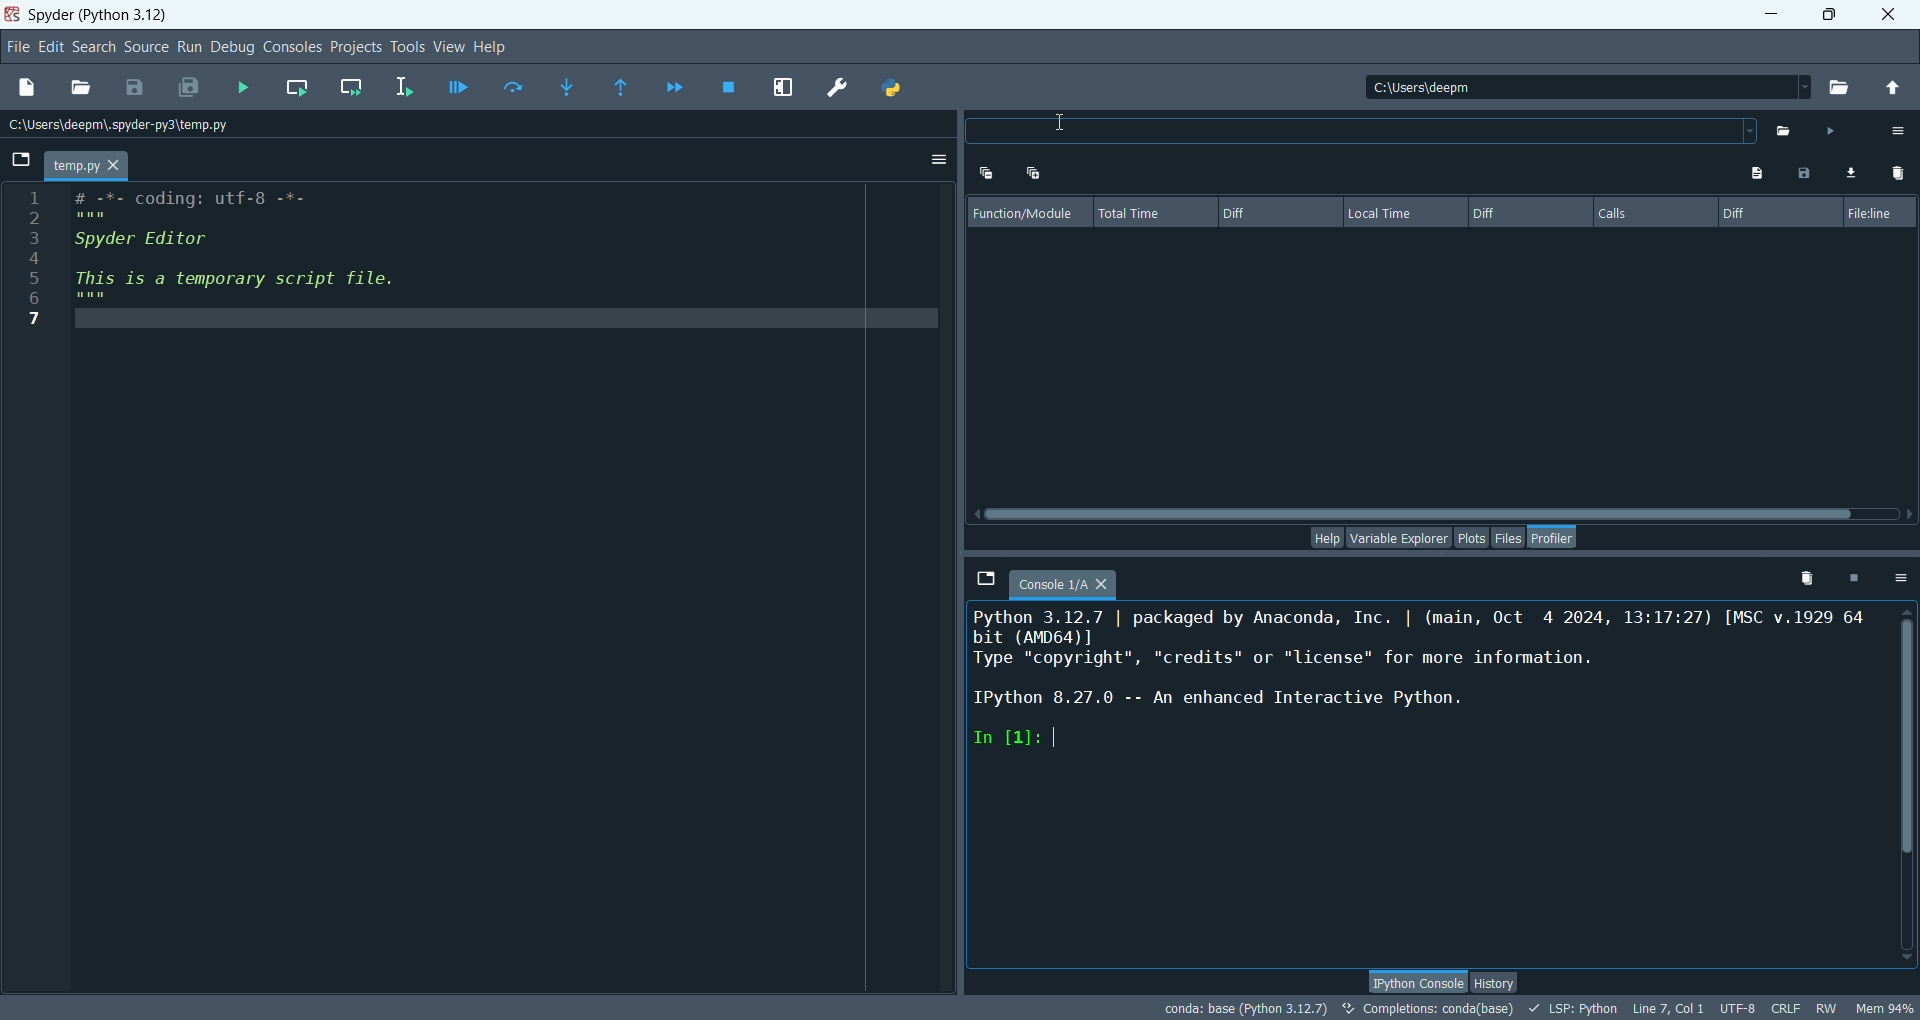 The height and width of the screenshot is (1020, 1920). What do you see at coordinates (28, 87) in the screenshot?
I see `new` at bounding box center [28, 87].